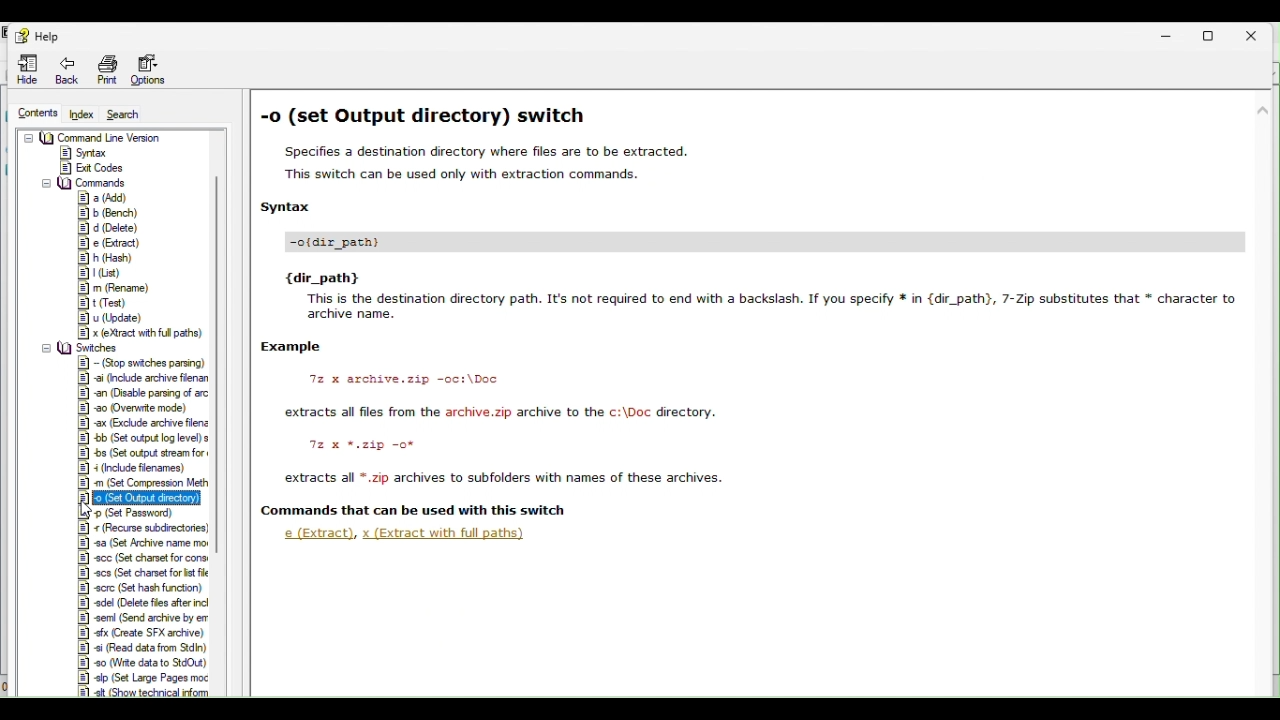 The height and width of the screenshot is (720, 1280). What do you see at coordinates (42, 113) in the screenshot?
I see `Content` at bounding box center [42, 113].